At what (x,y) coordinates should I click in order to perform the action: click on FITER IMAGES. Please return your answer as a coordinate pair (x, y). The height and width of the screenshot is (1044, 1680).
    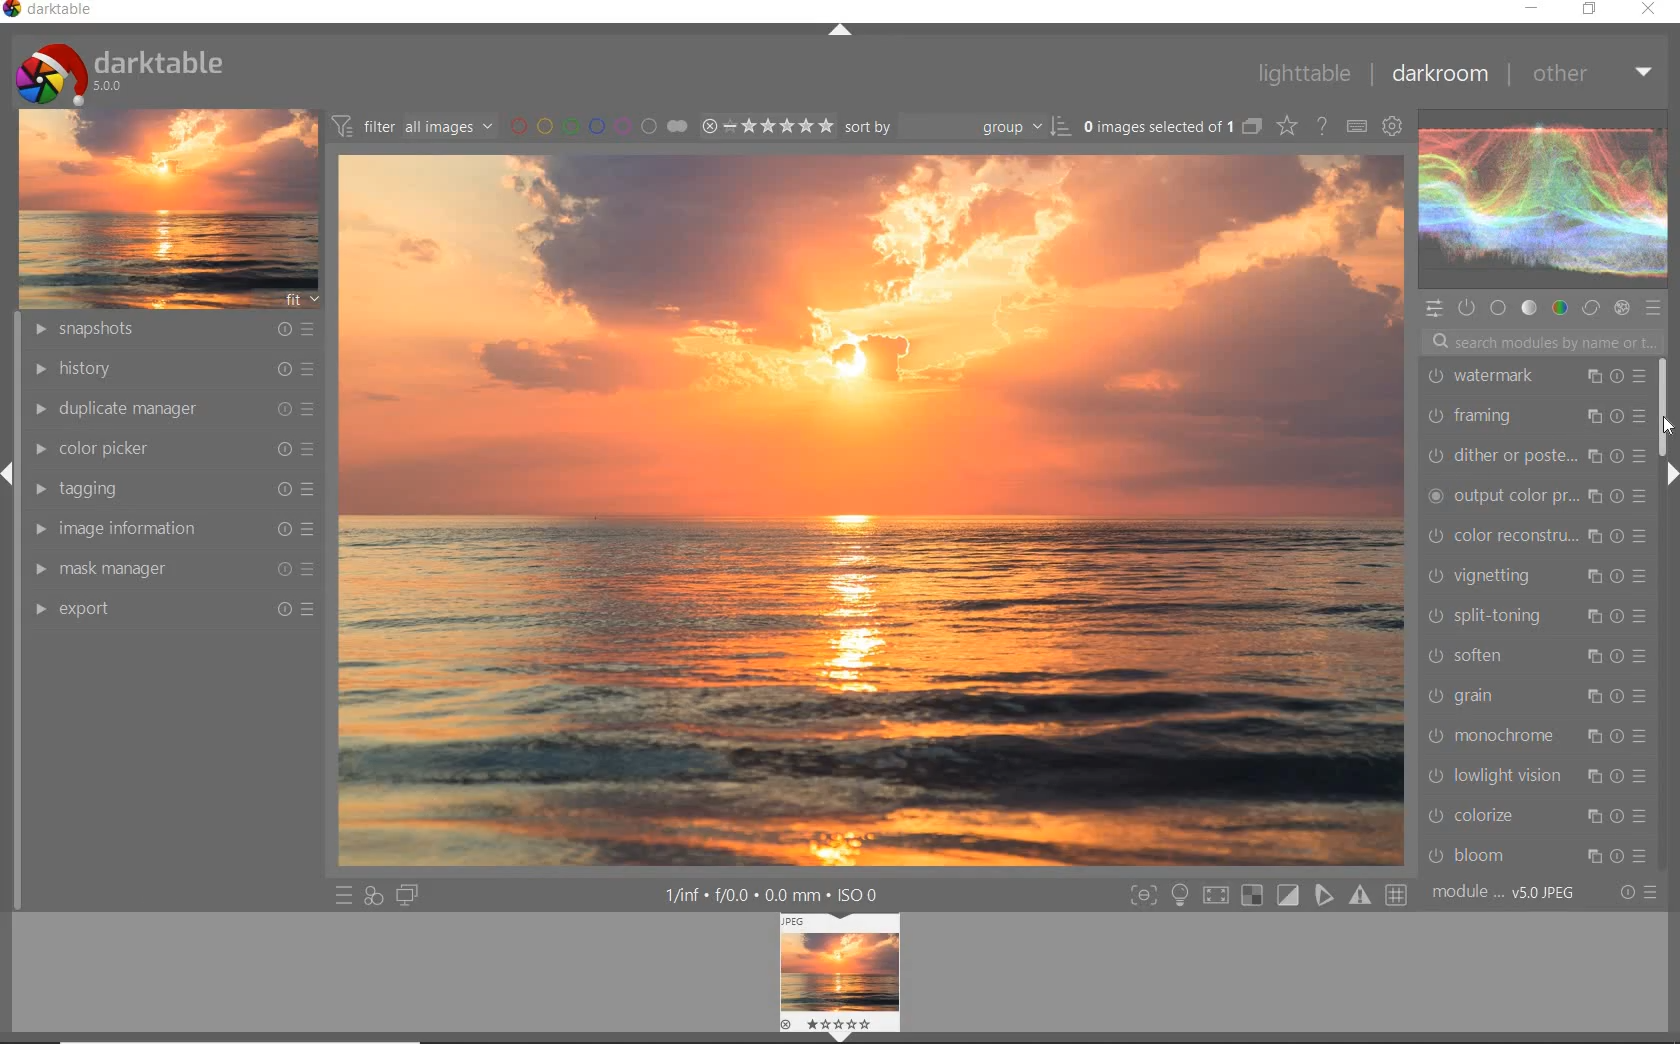
    Looking at the image, I should click on (412, 125).